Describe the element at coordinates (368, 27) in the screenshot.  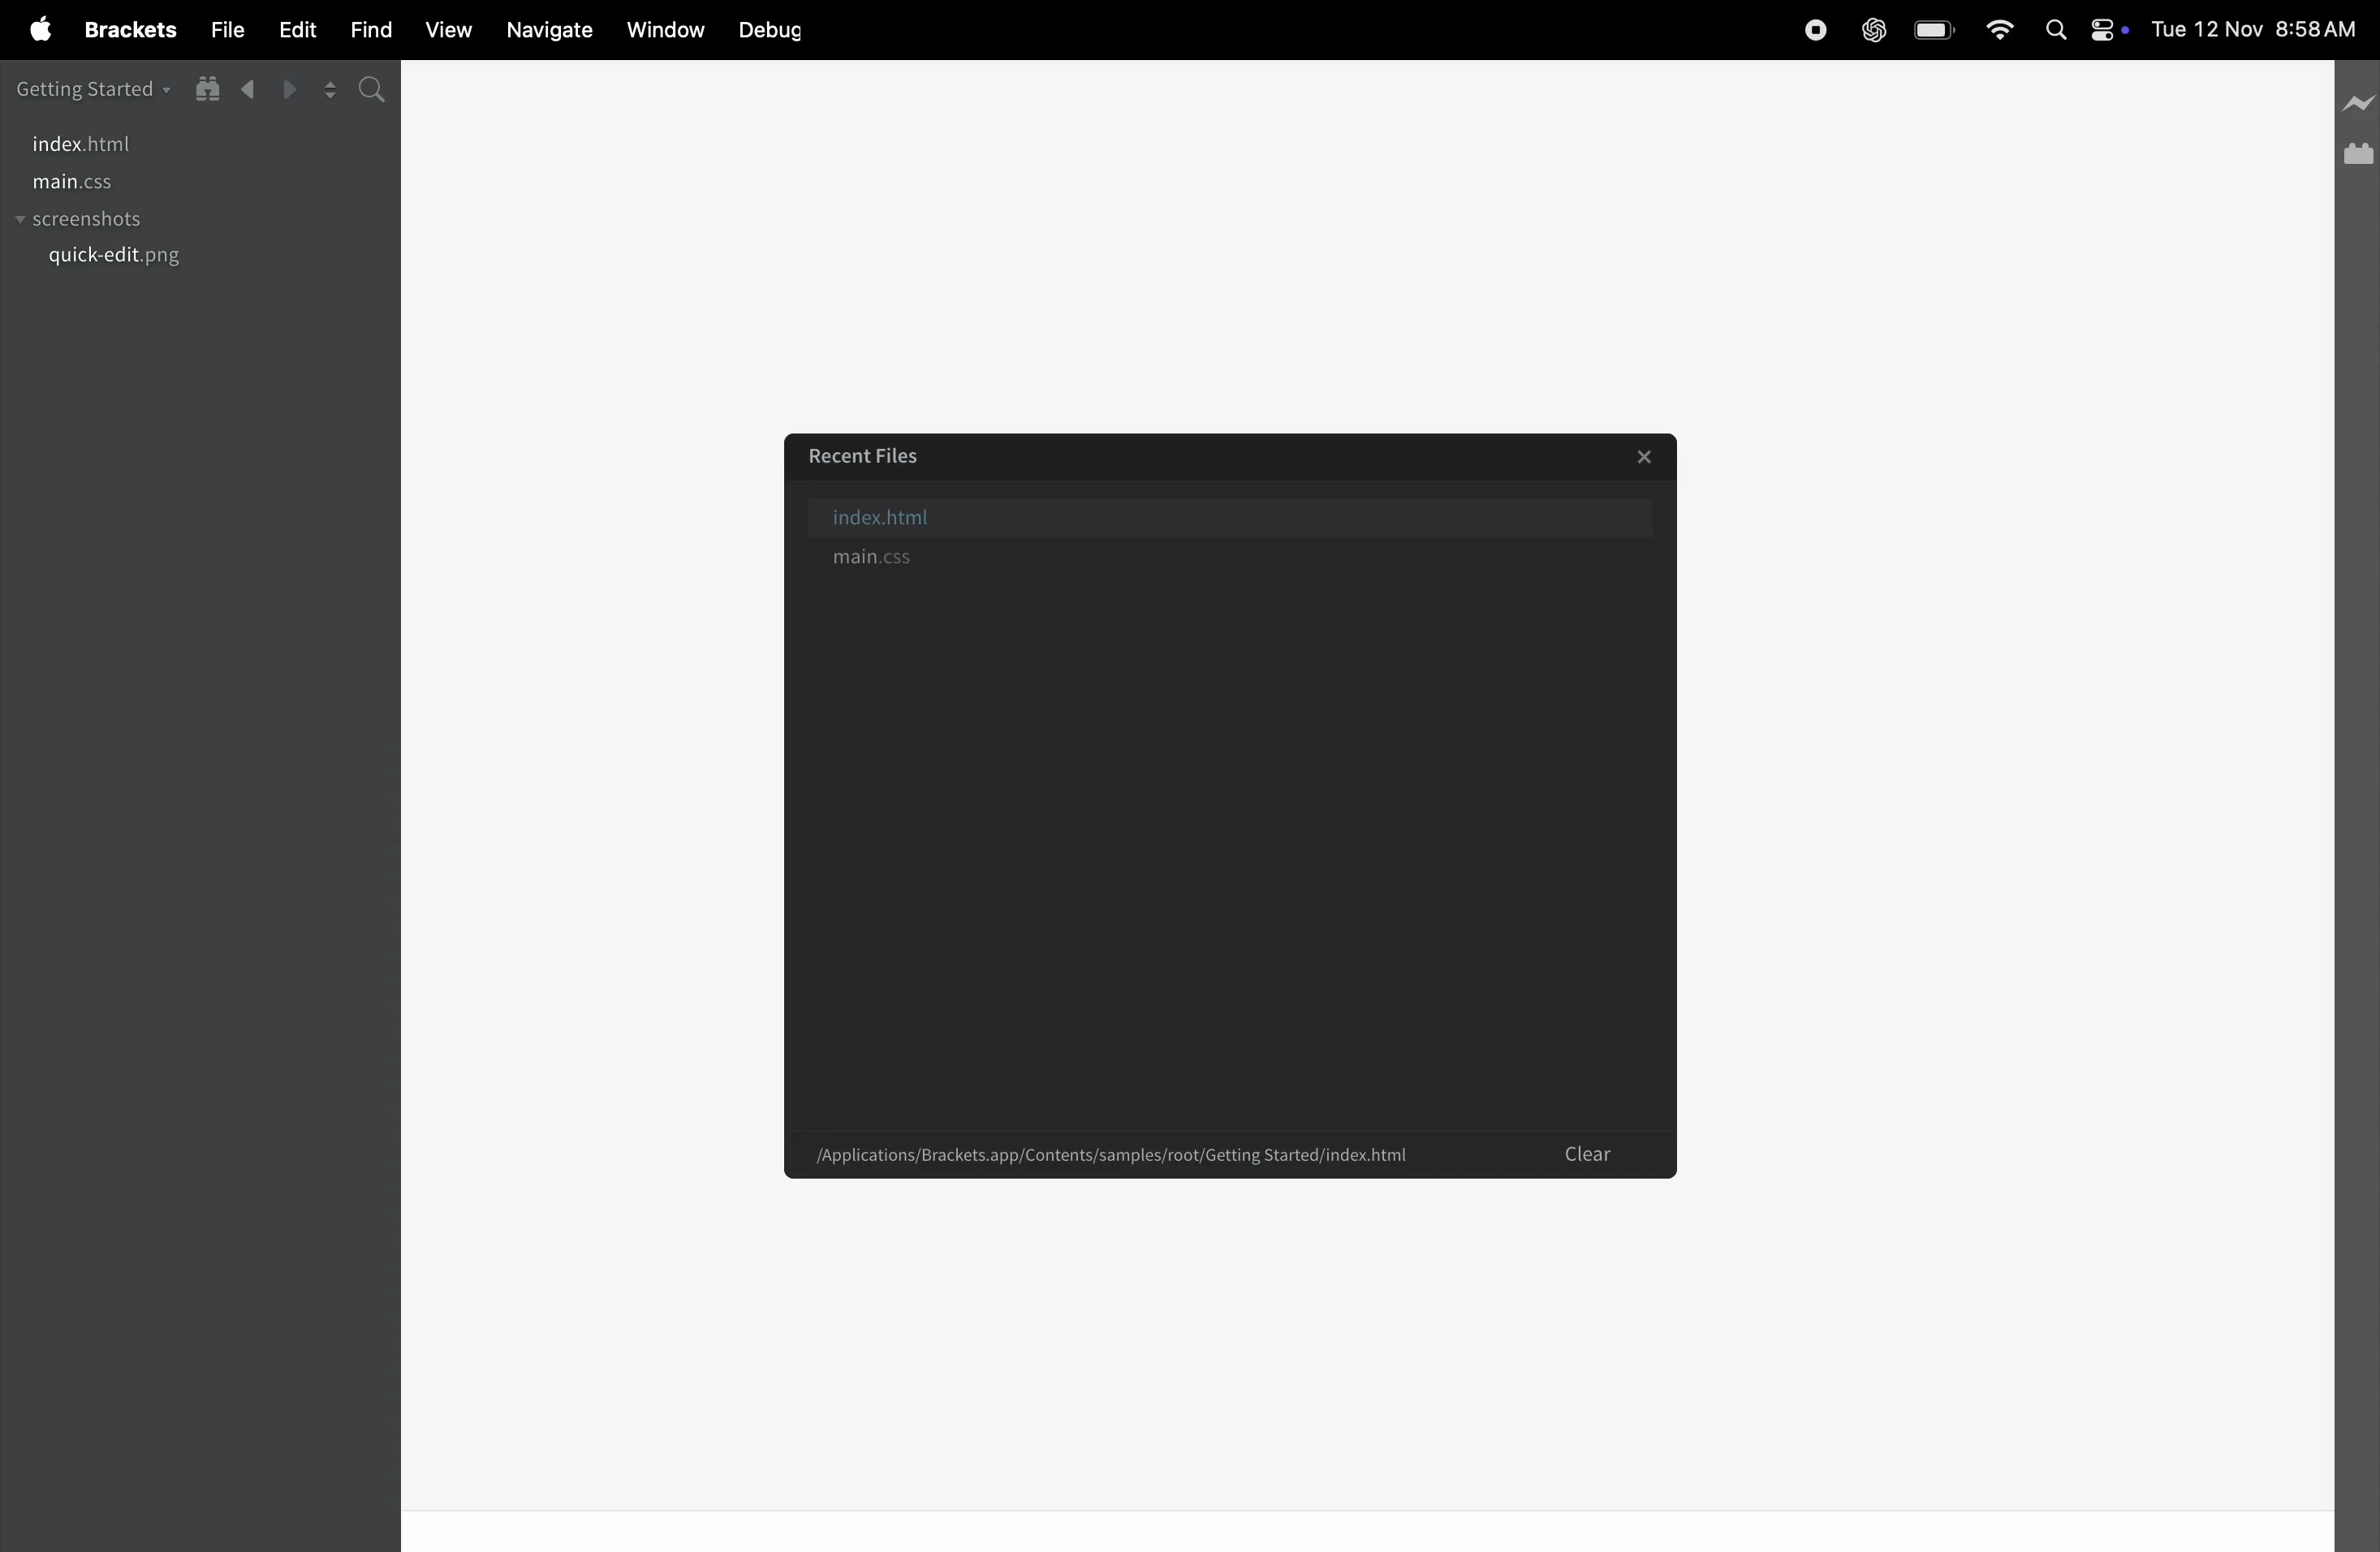
I see `find` at that location.